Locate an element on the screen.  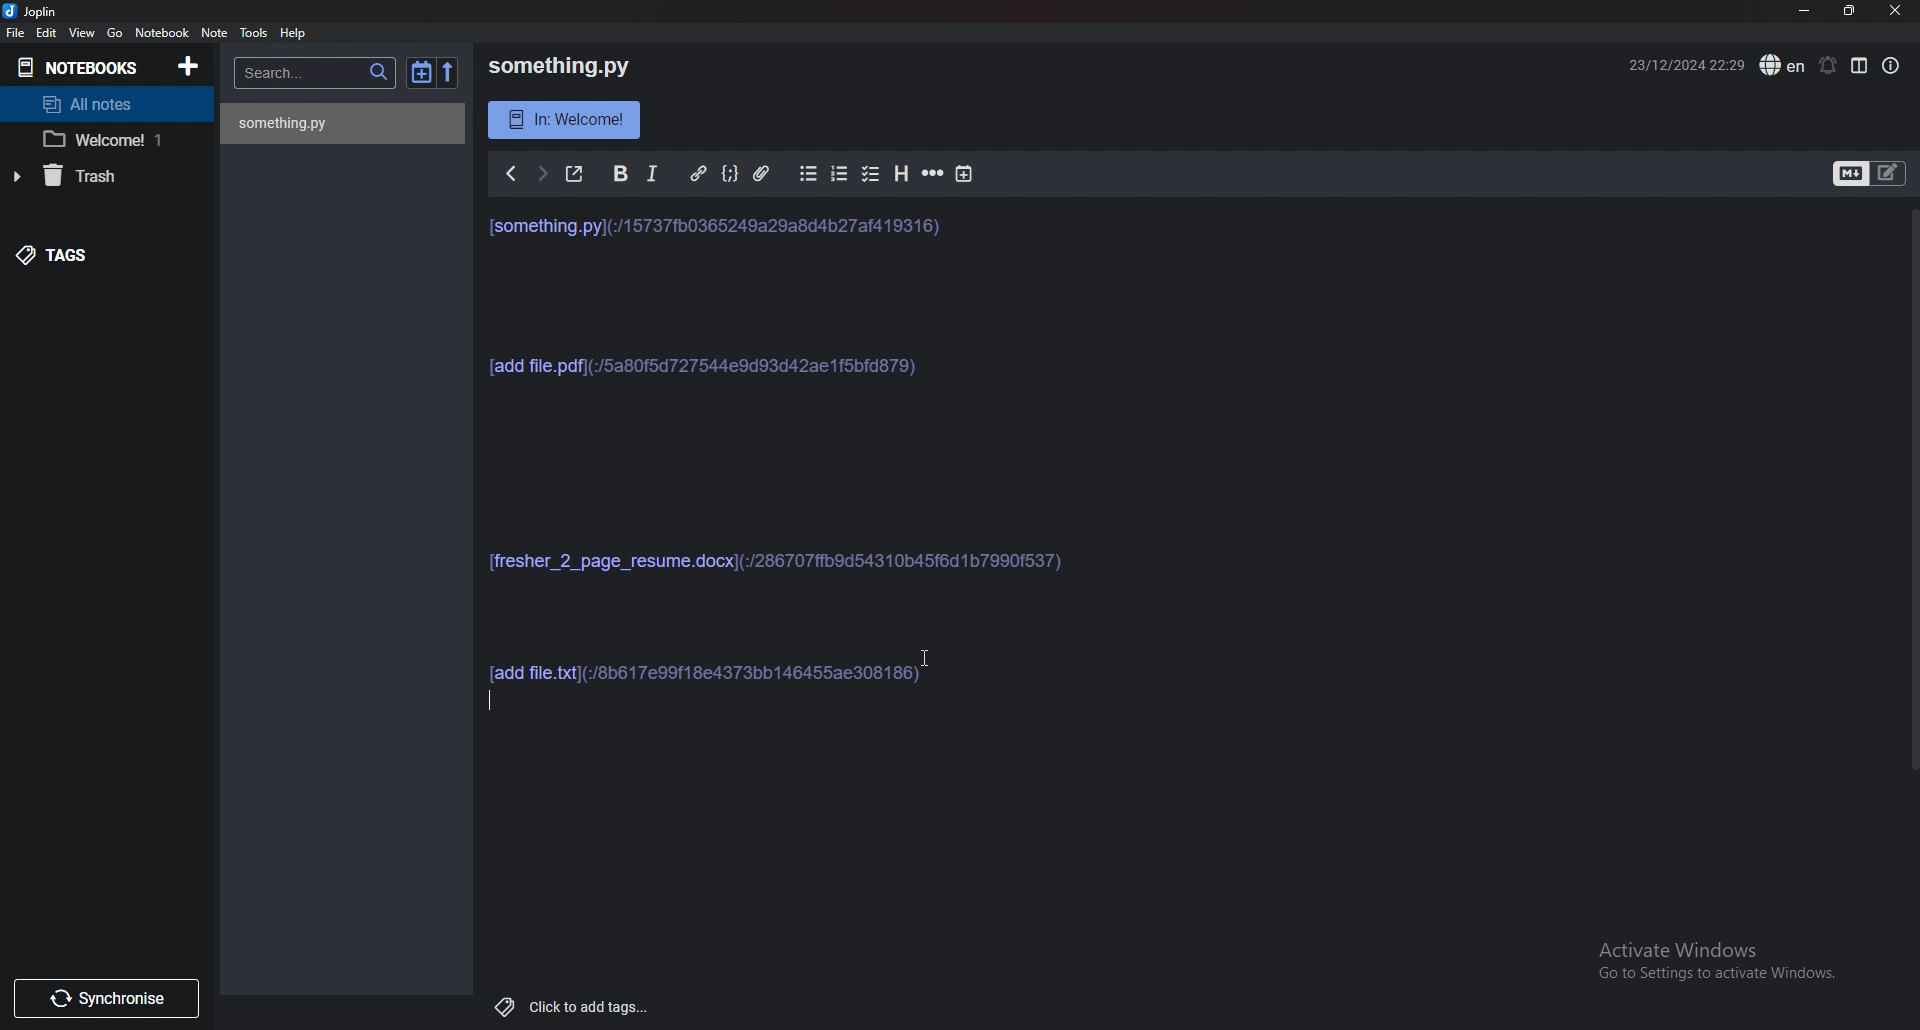
Bold is located at coordinates (623, 172).